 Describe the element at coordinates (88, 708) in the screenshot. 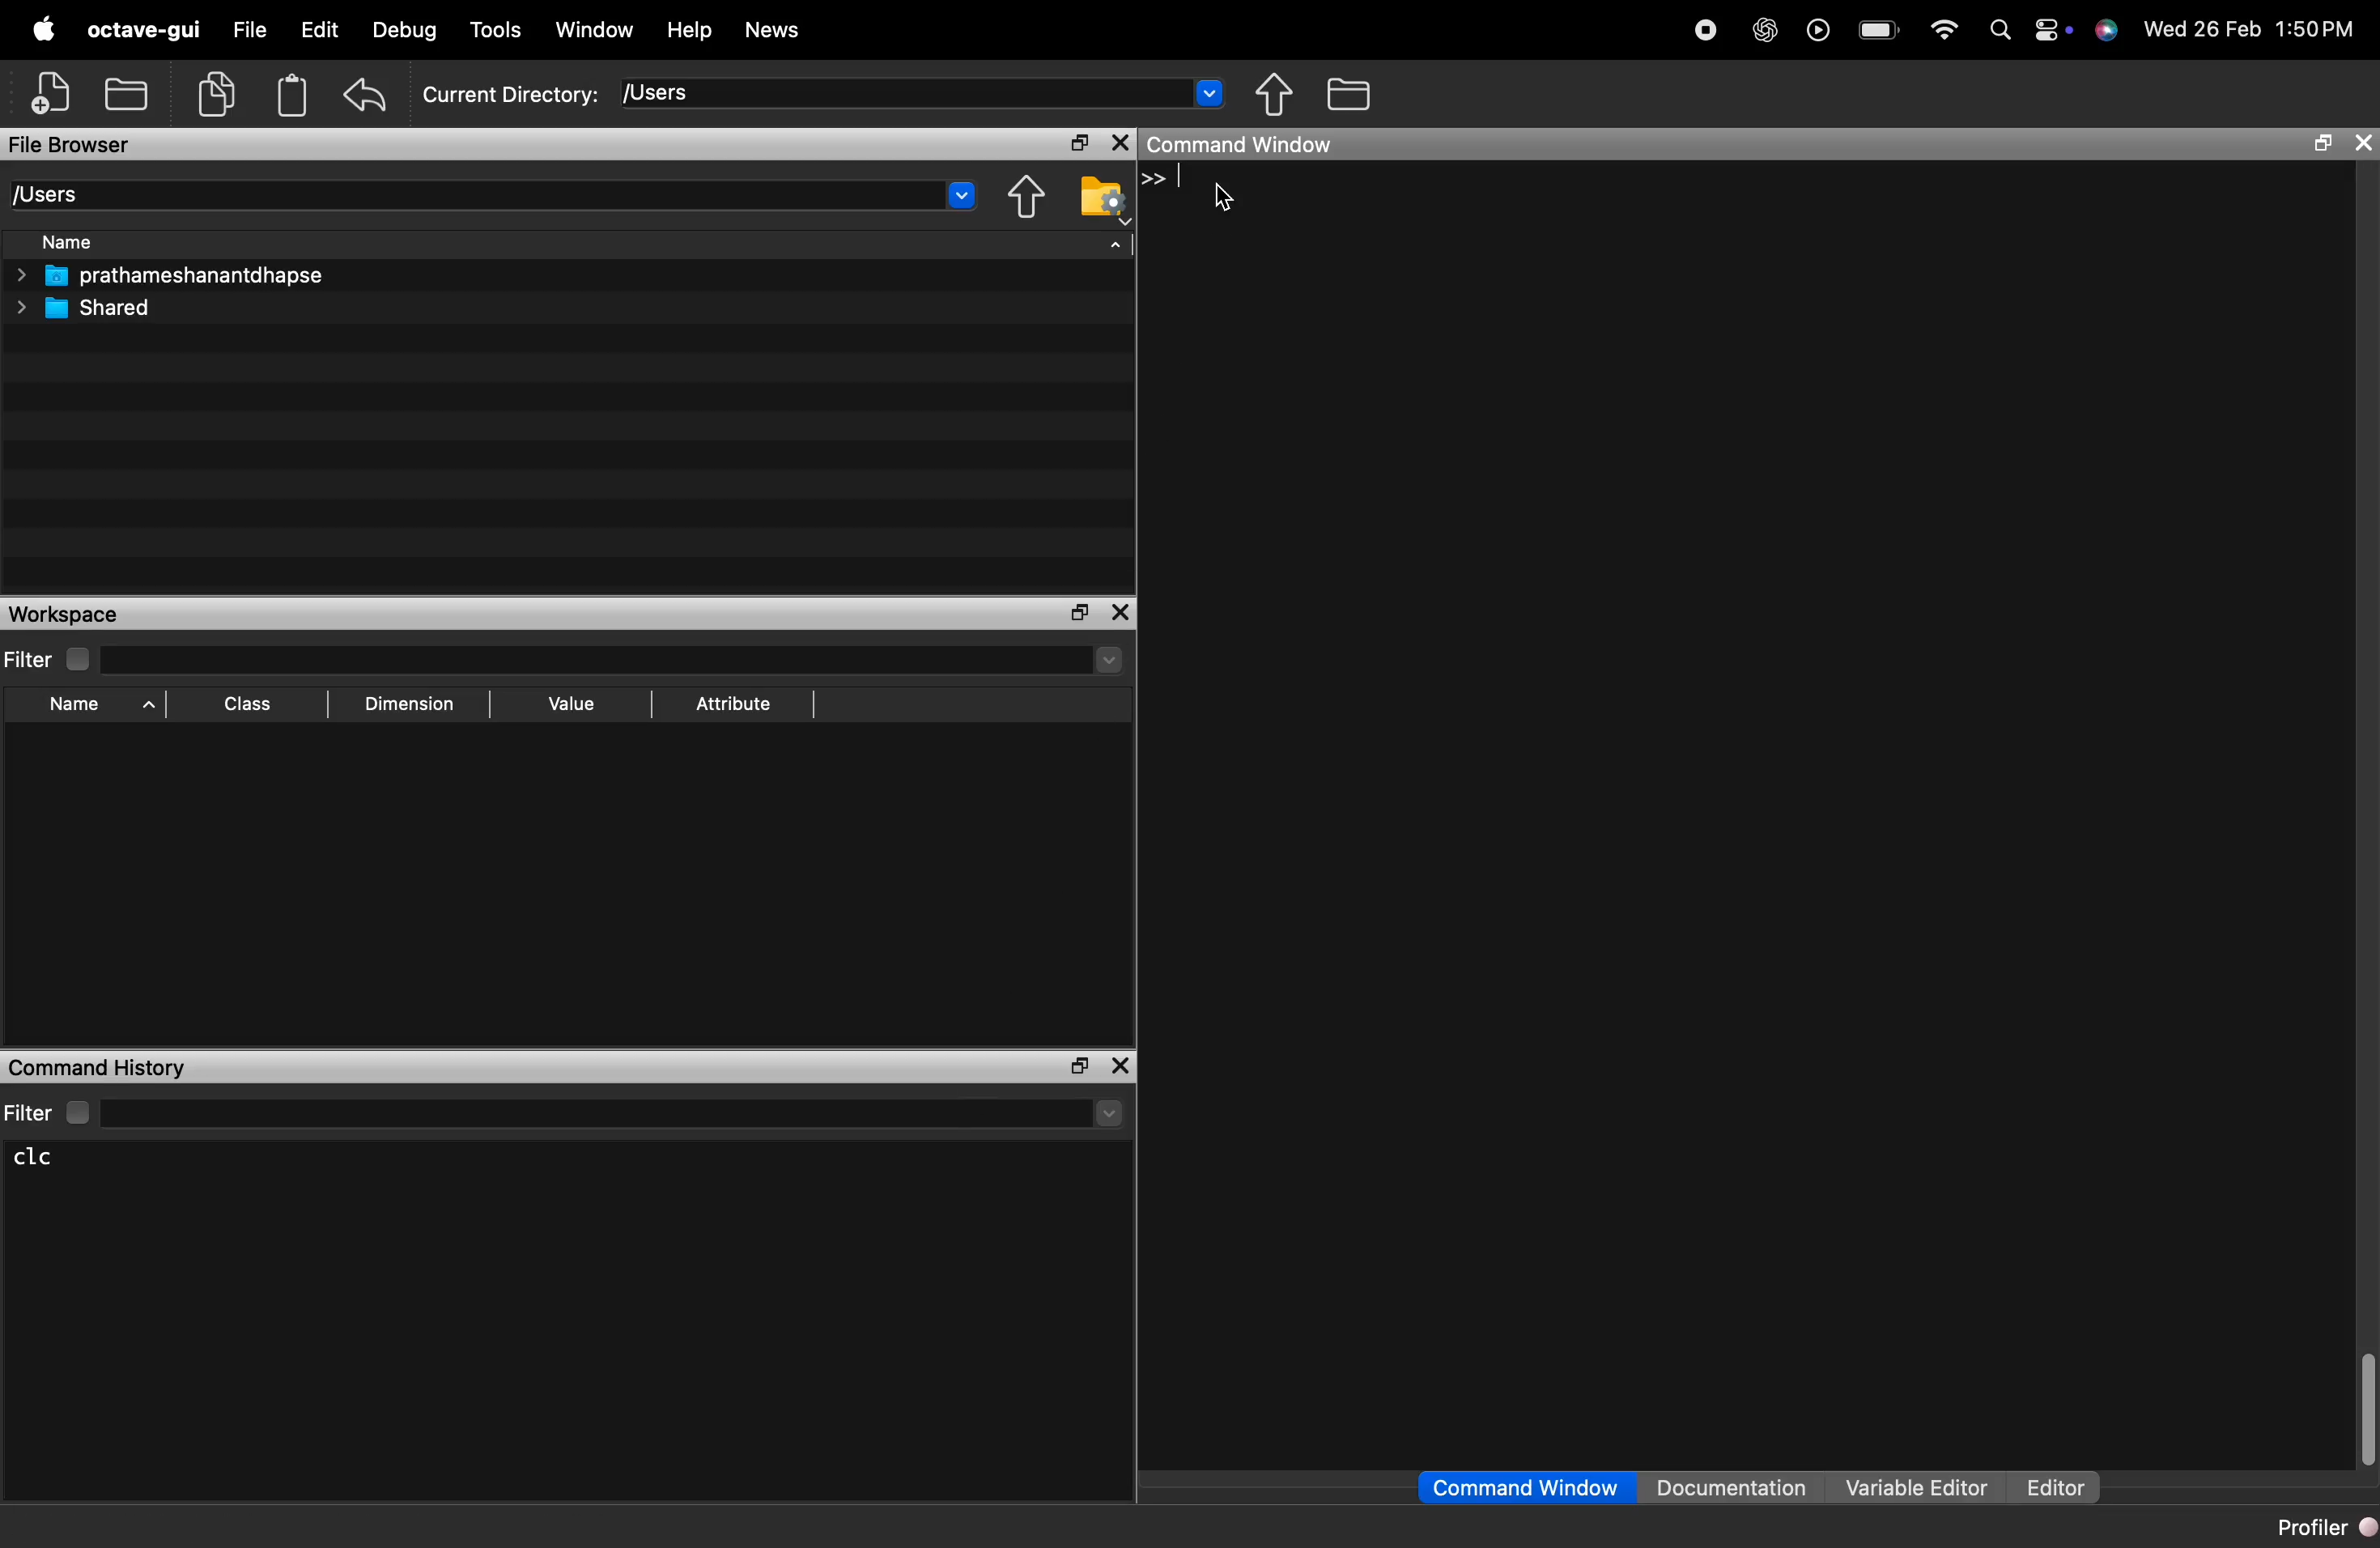

I see `Name ` at that location.